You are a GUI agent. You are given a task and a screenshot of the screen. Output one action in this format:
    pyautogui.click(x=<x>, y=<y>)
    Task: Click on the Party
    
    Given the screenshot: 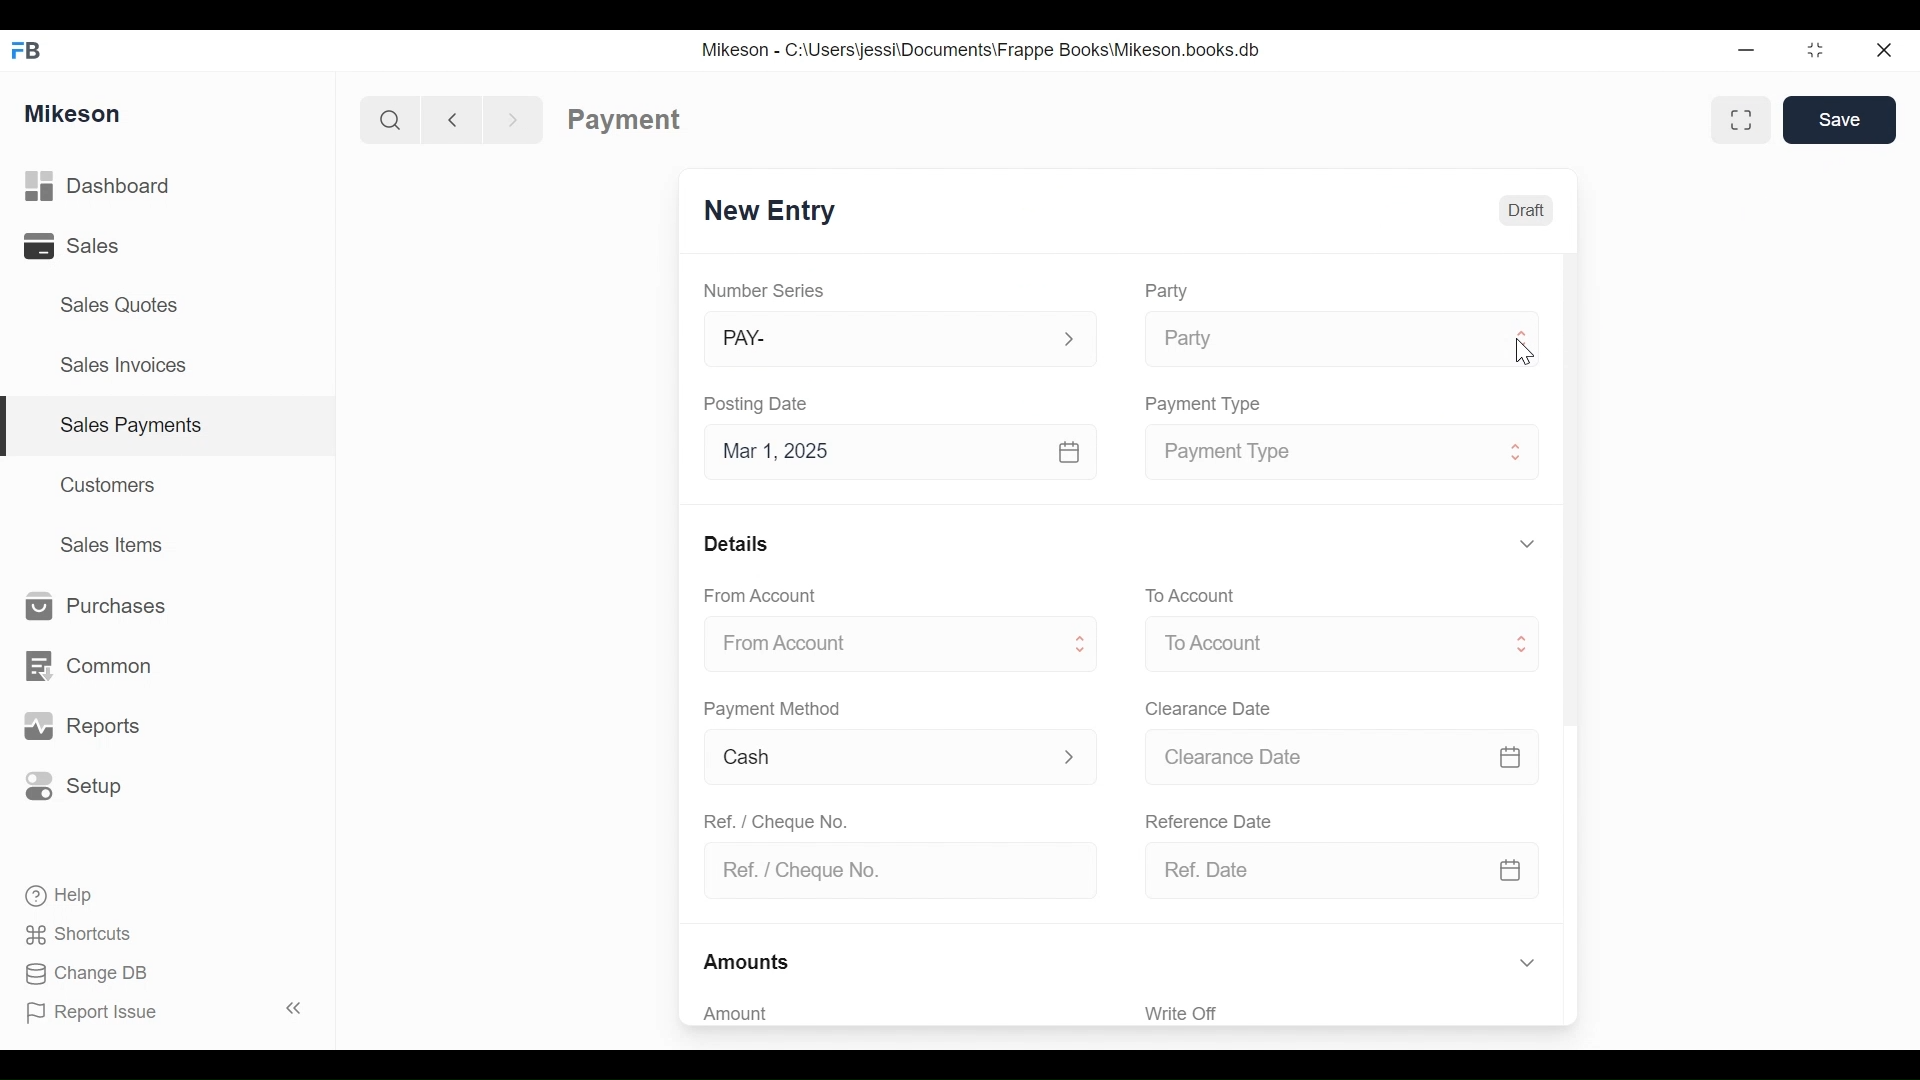 What is the action you would take?
    pyautogui.click(x=1344, y=338)
    